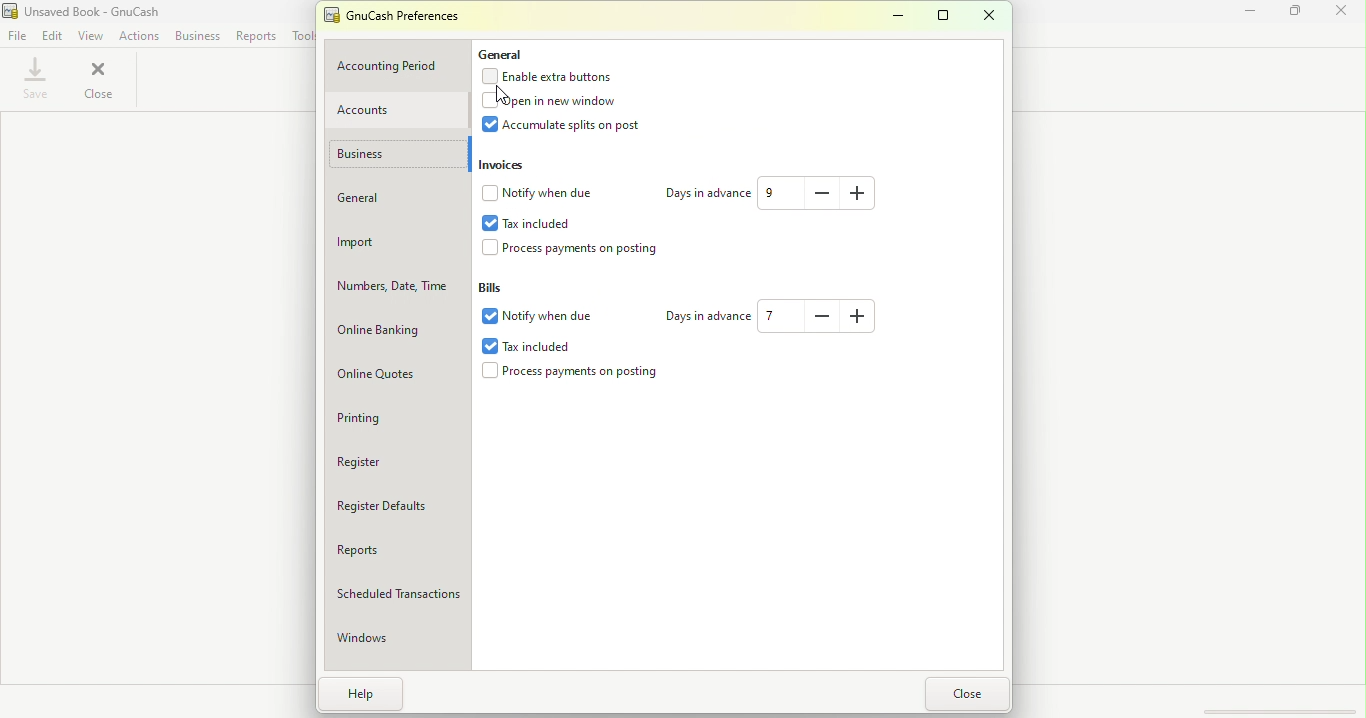 This screenshot has height=718, width=1366. Describe the element at coordinates (552, 76) in the screenshot. I see `Enable extra buttons` at that location.